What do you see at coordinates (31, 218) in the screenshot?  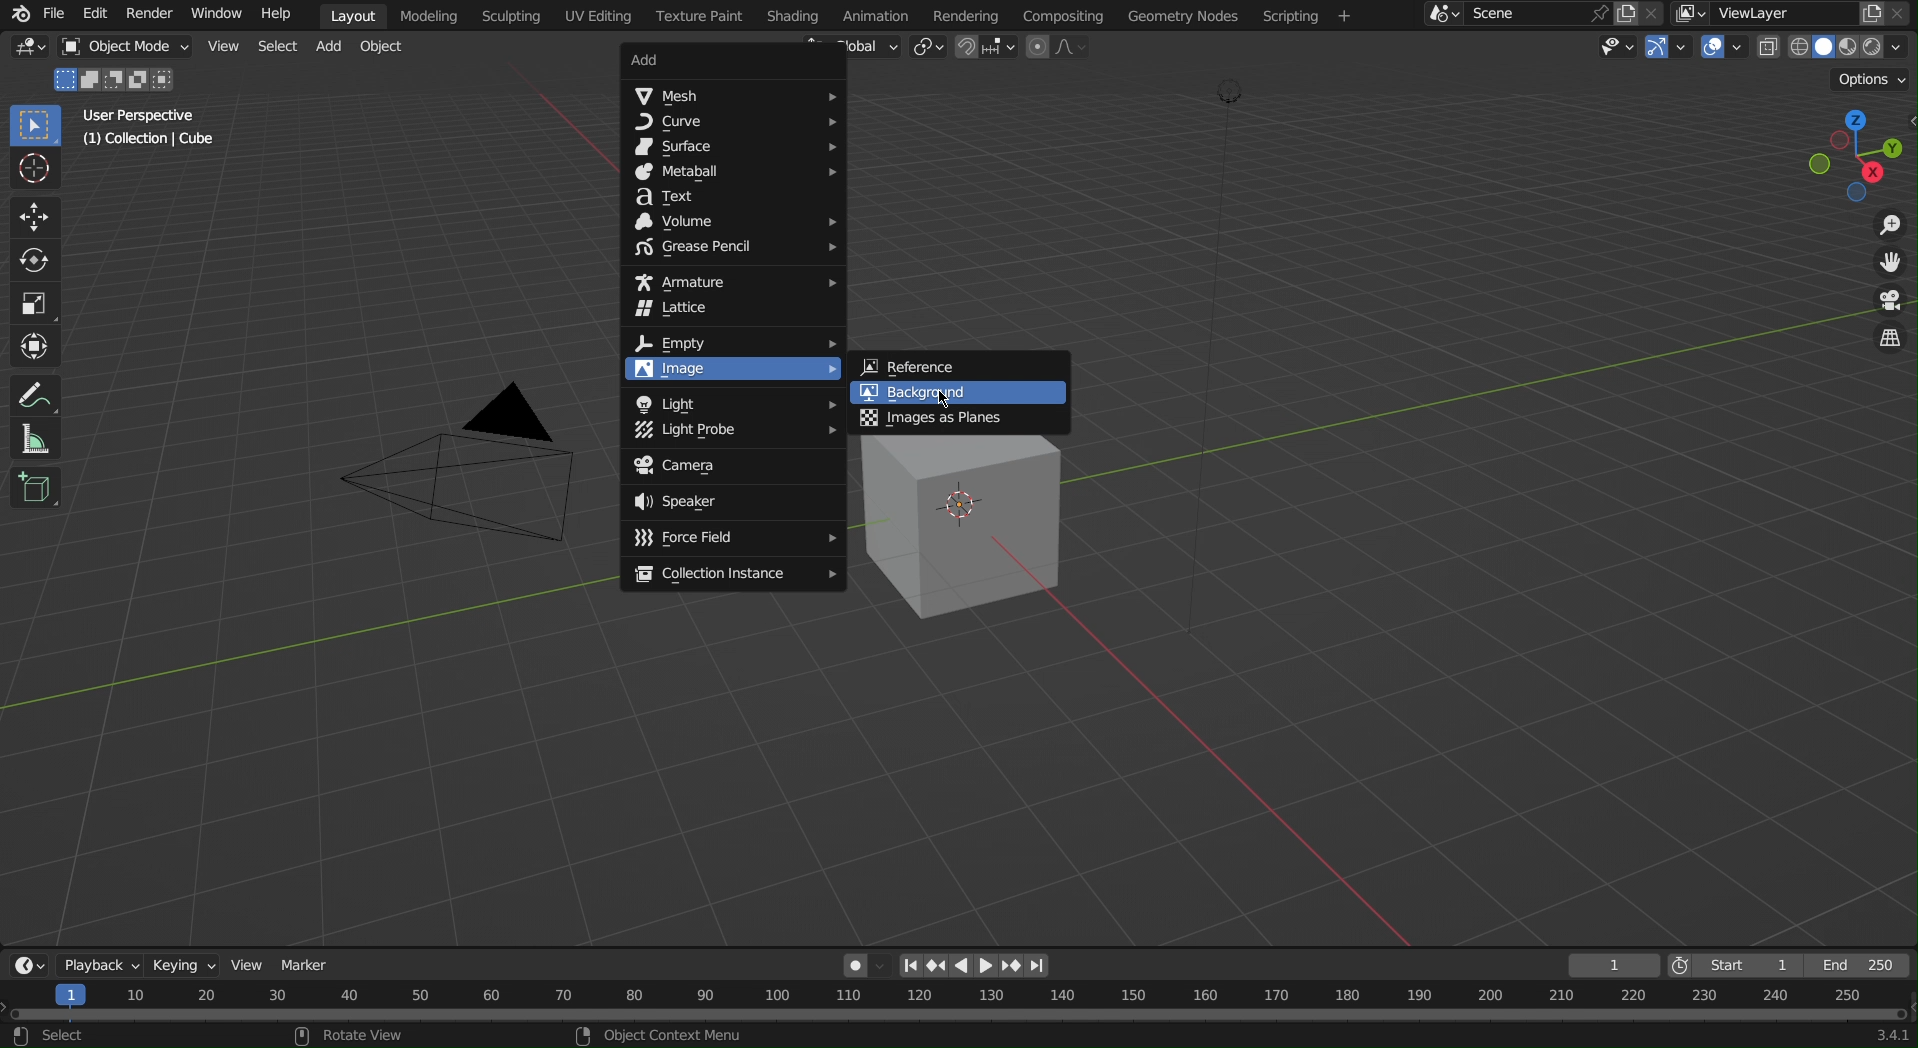 I see `Move` at bounding box center [31, 218].